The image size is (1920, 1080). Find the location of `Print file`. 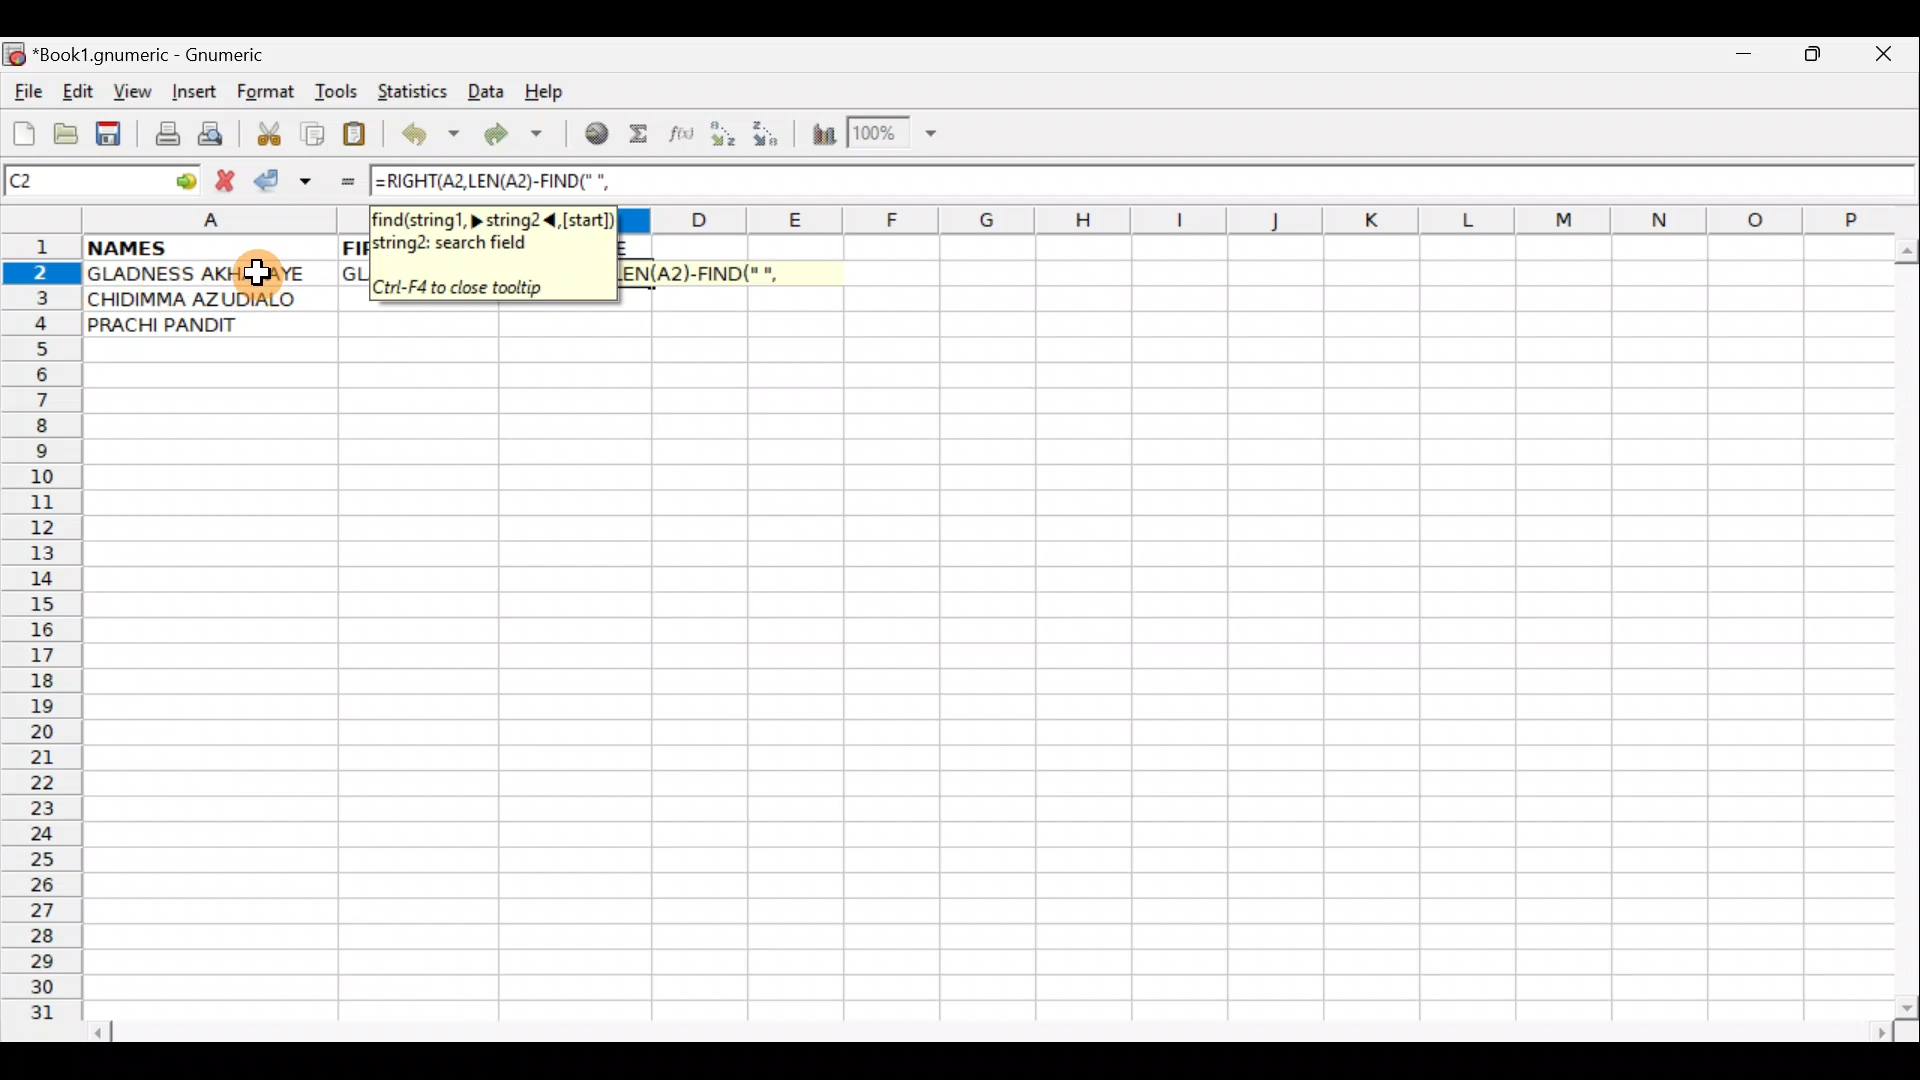

Print file is located at coordinates (162, 136).